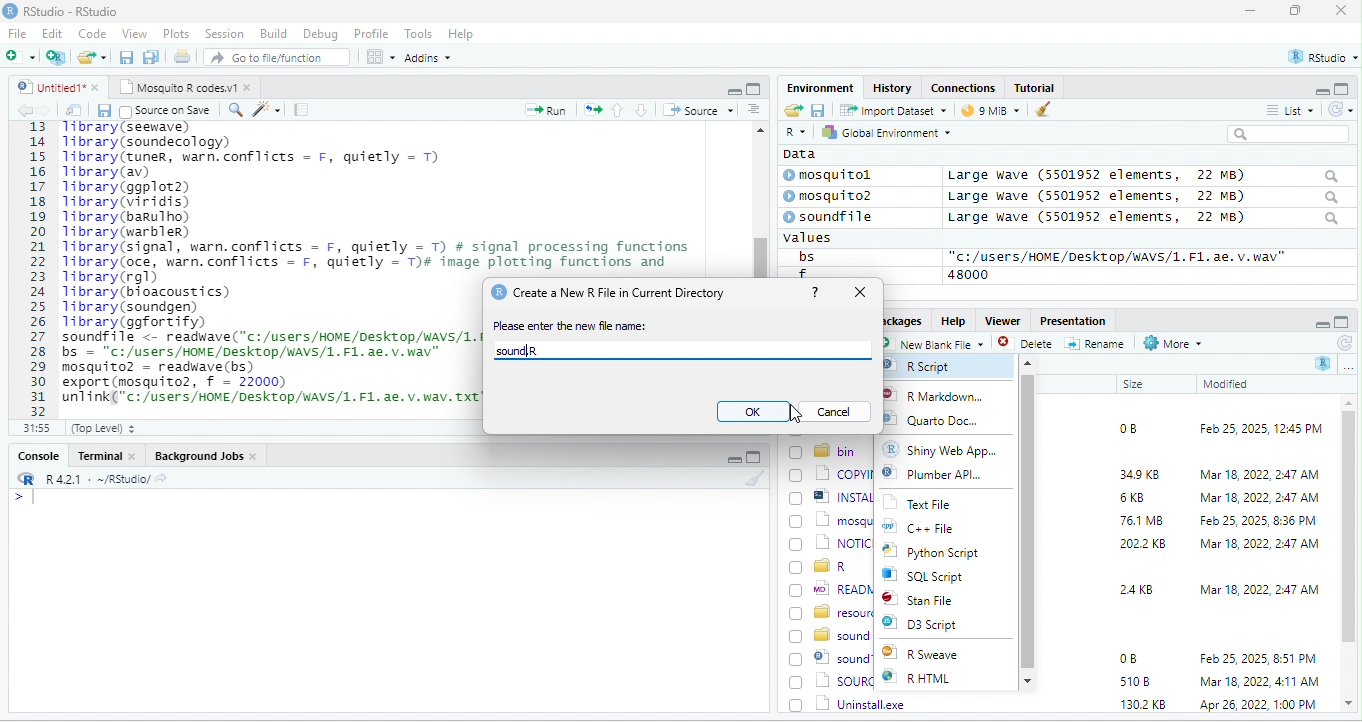 This screenshot has height=722, width=1362. I want to click on © Create a New R File in Current Directory, so click(612, 291).